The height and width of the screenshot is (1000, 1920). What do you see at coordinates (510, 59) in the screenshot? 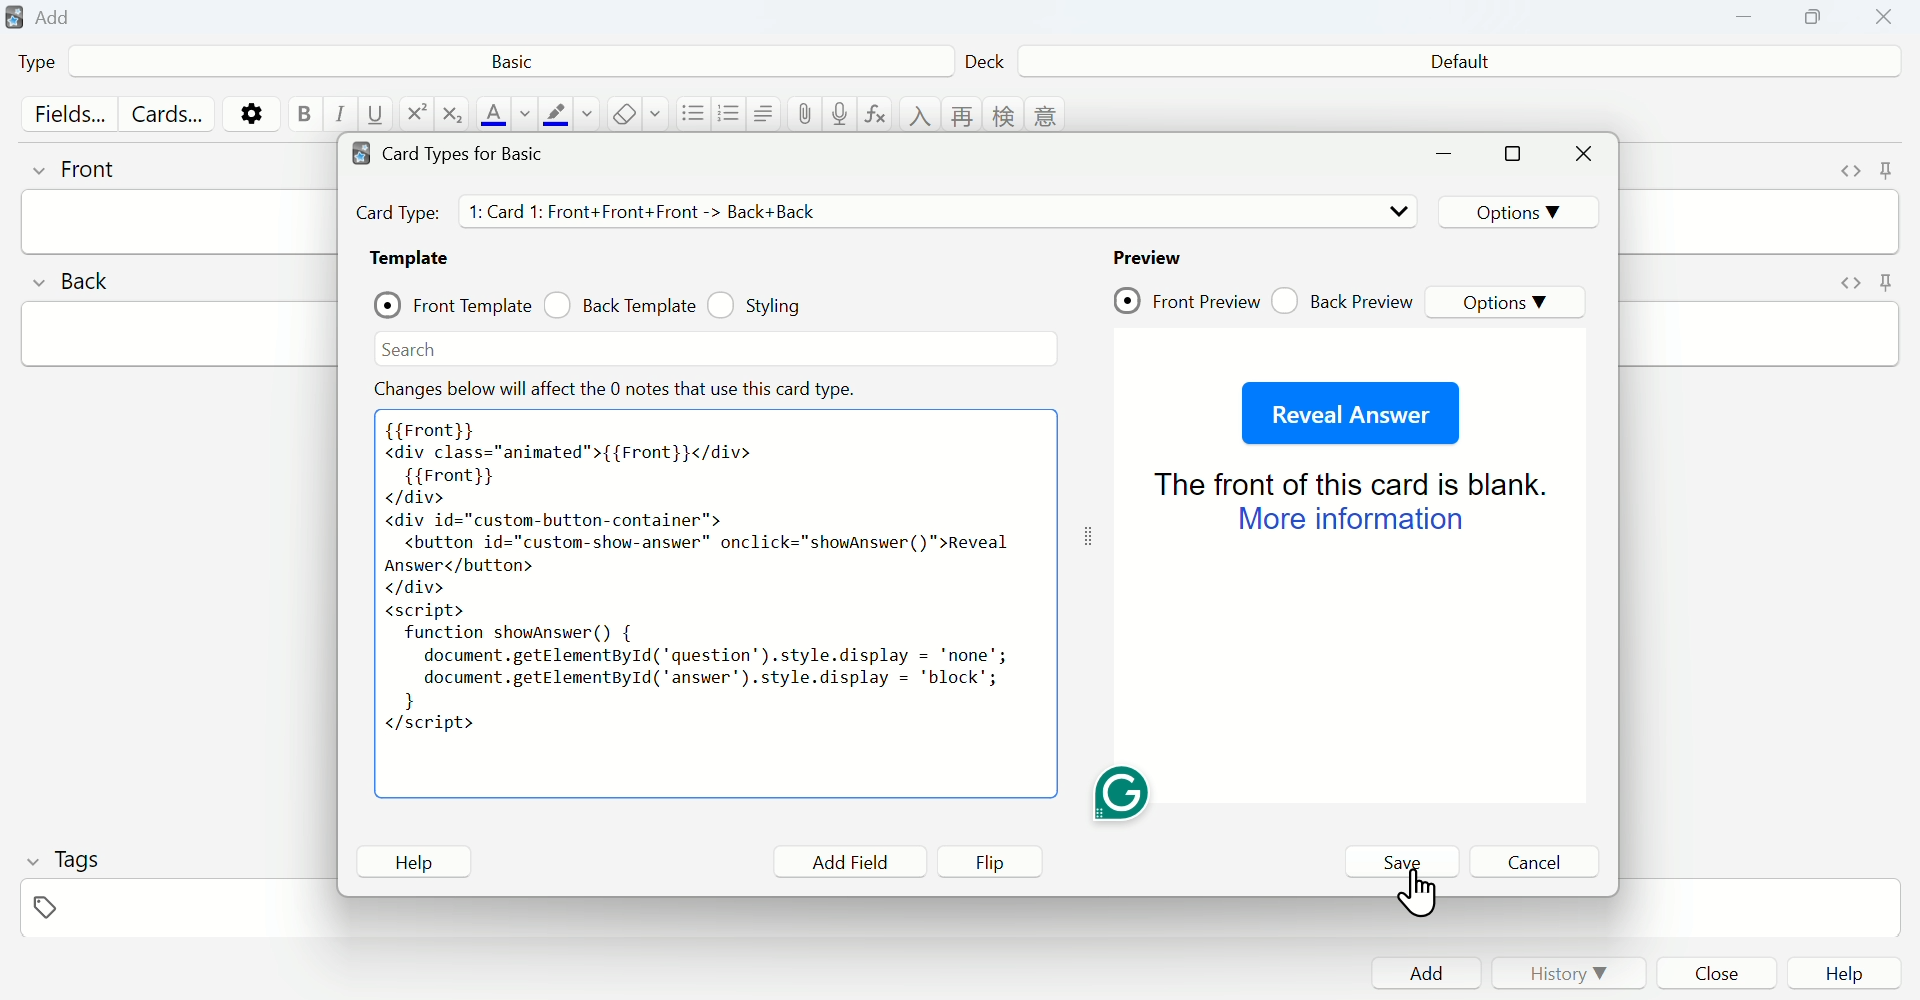
I see `Basic` at bounding box center [510, 59].